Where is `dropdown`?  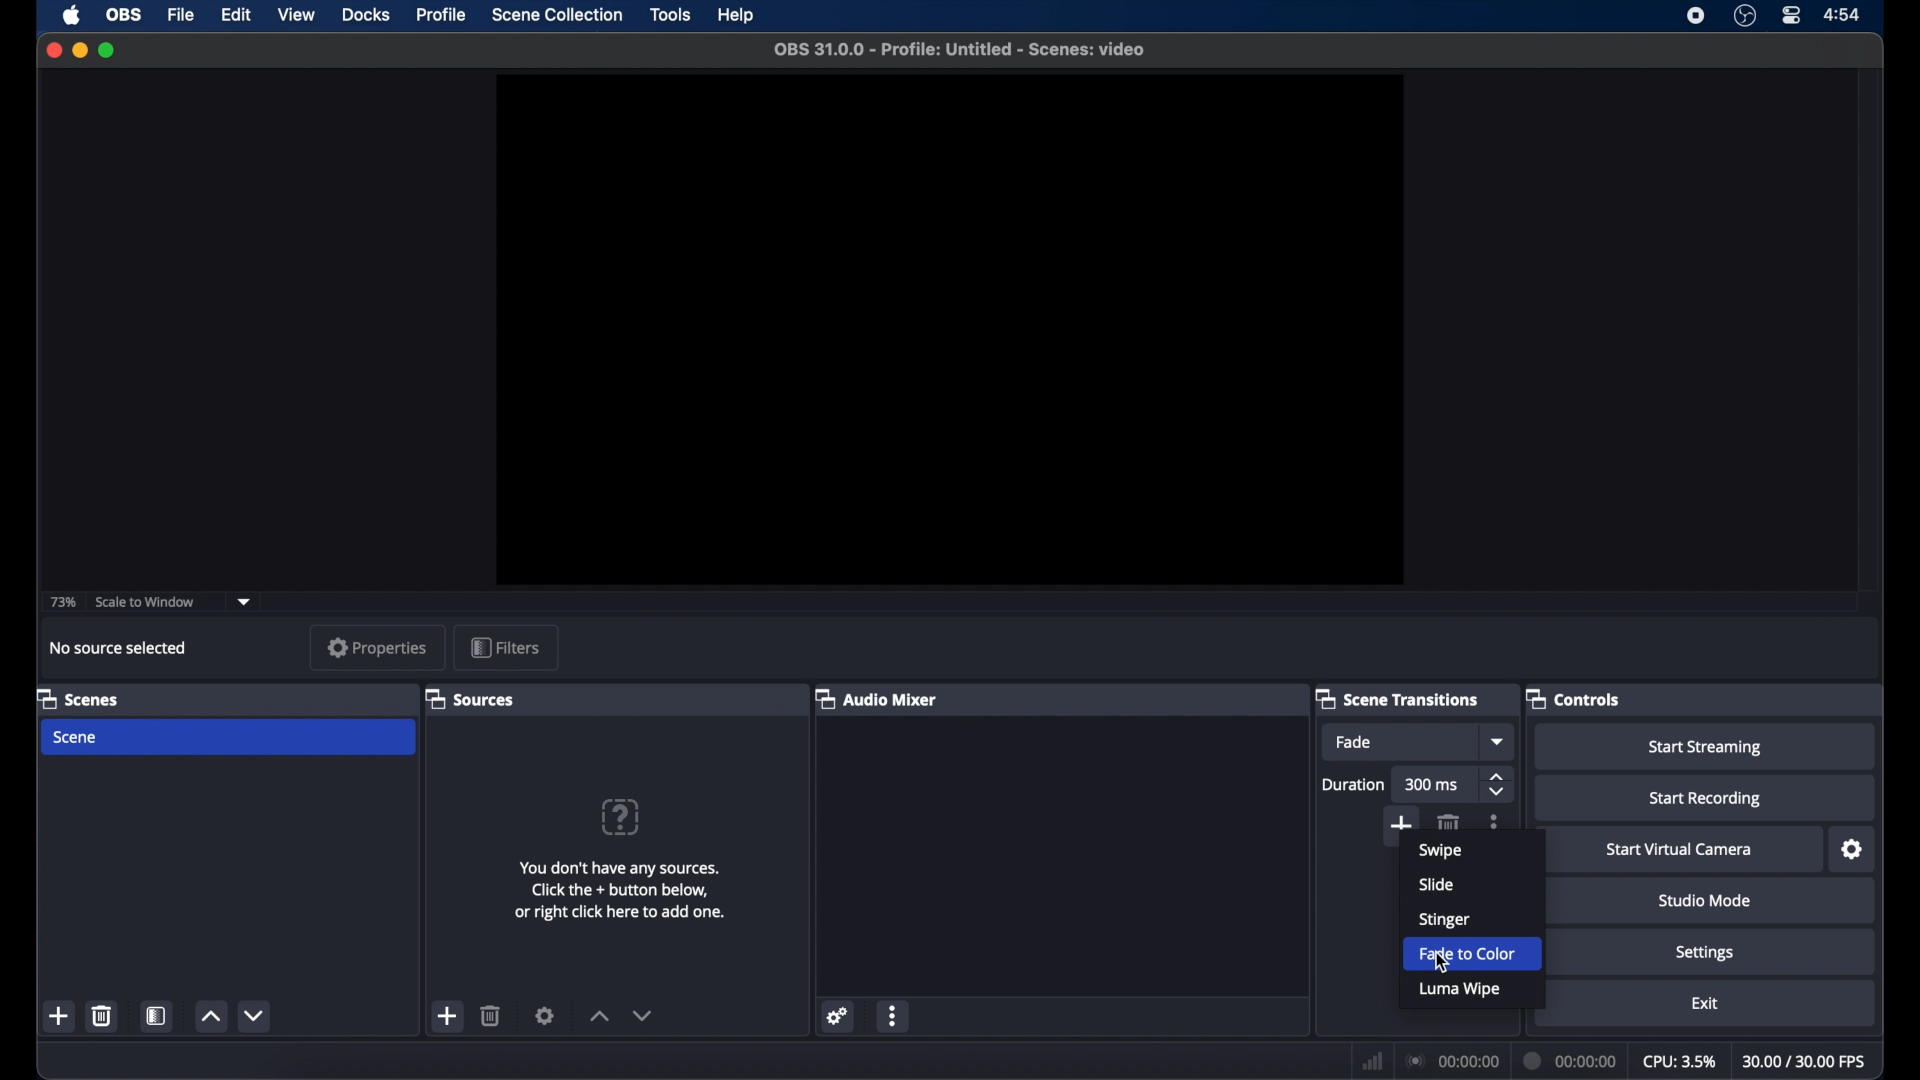 dropdown is located at coordinates (246, 600).